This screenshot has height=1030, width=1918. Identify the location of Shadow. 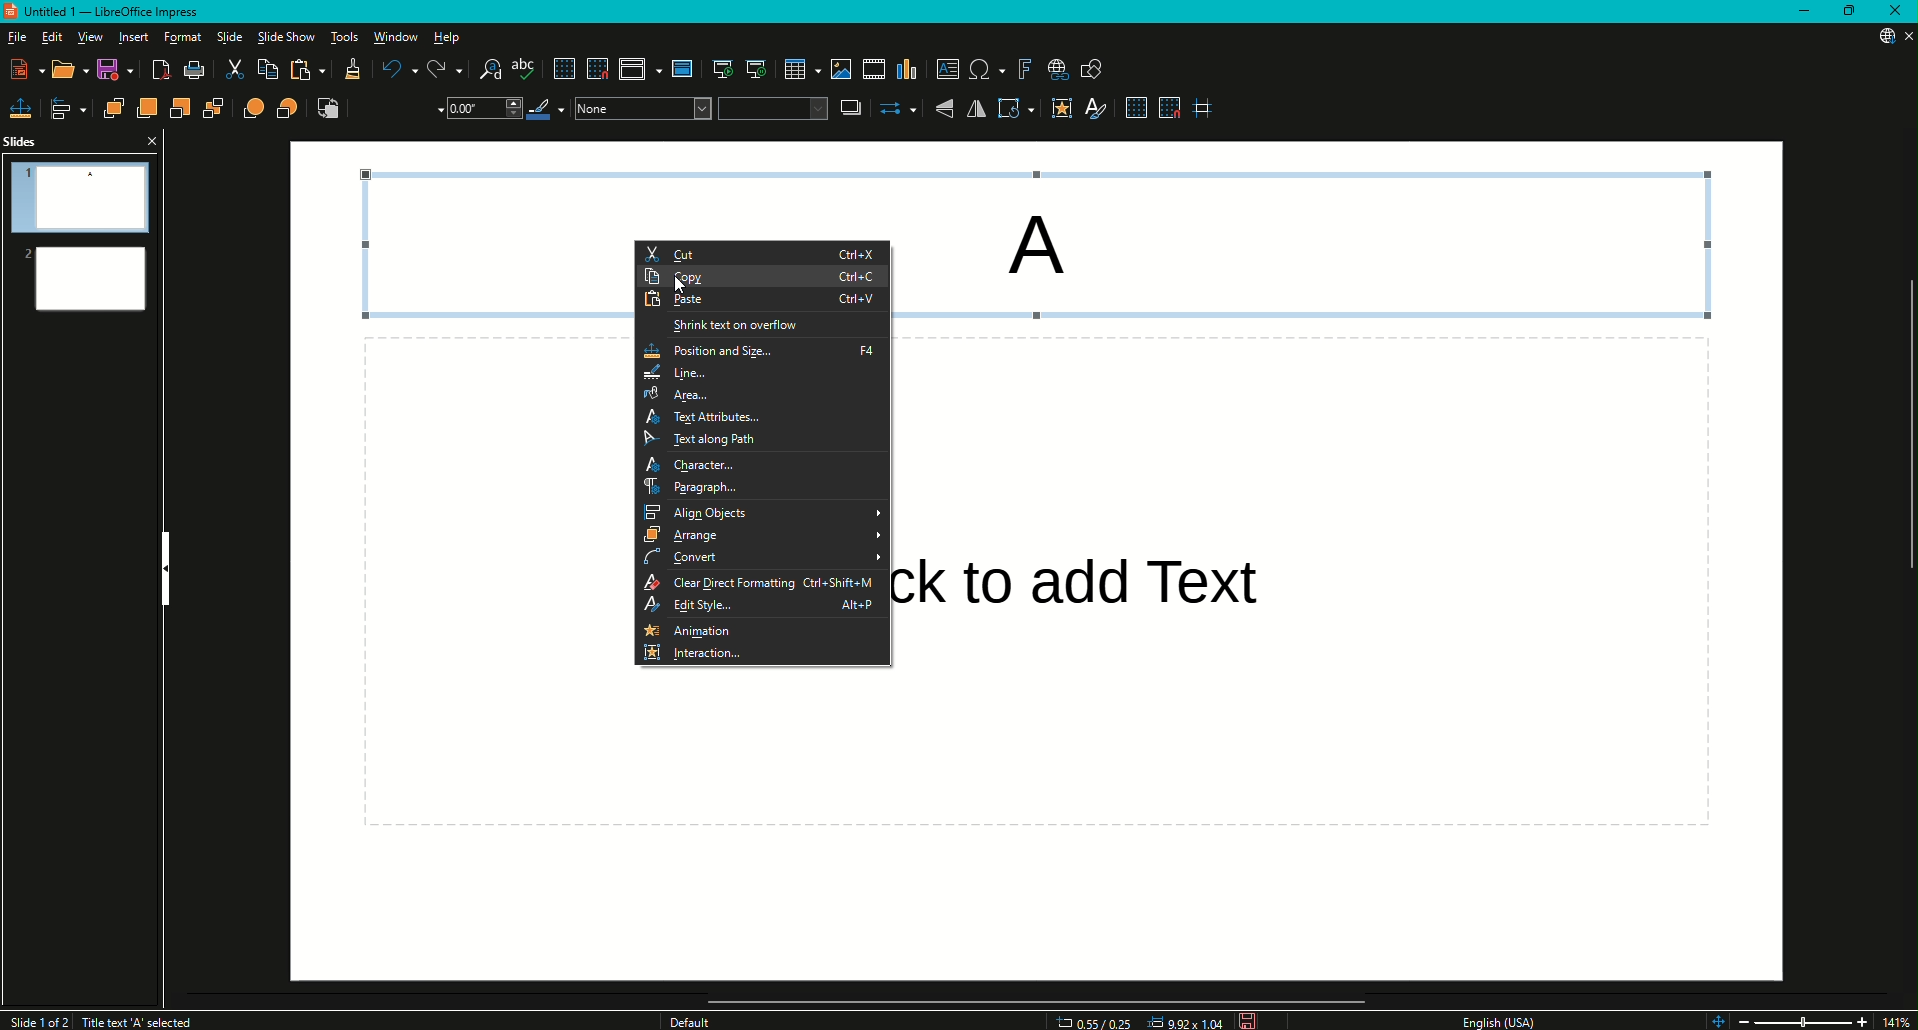
(850, 108).